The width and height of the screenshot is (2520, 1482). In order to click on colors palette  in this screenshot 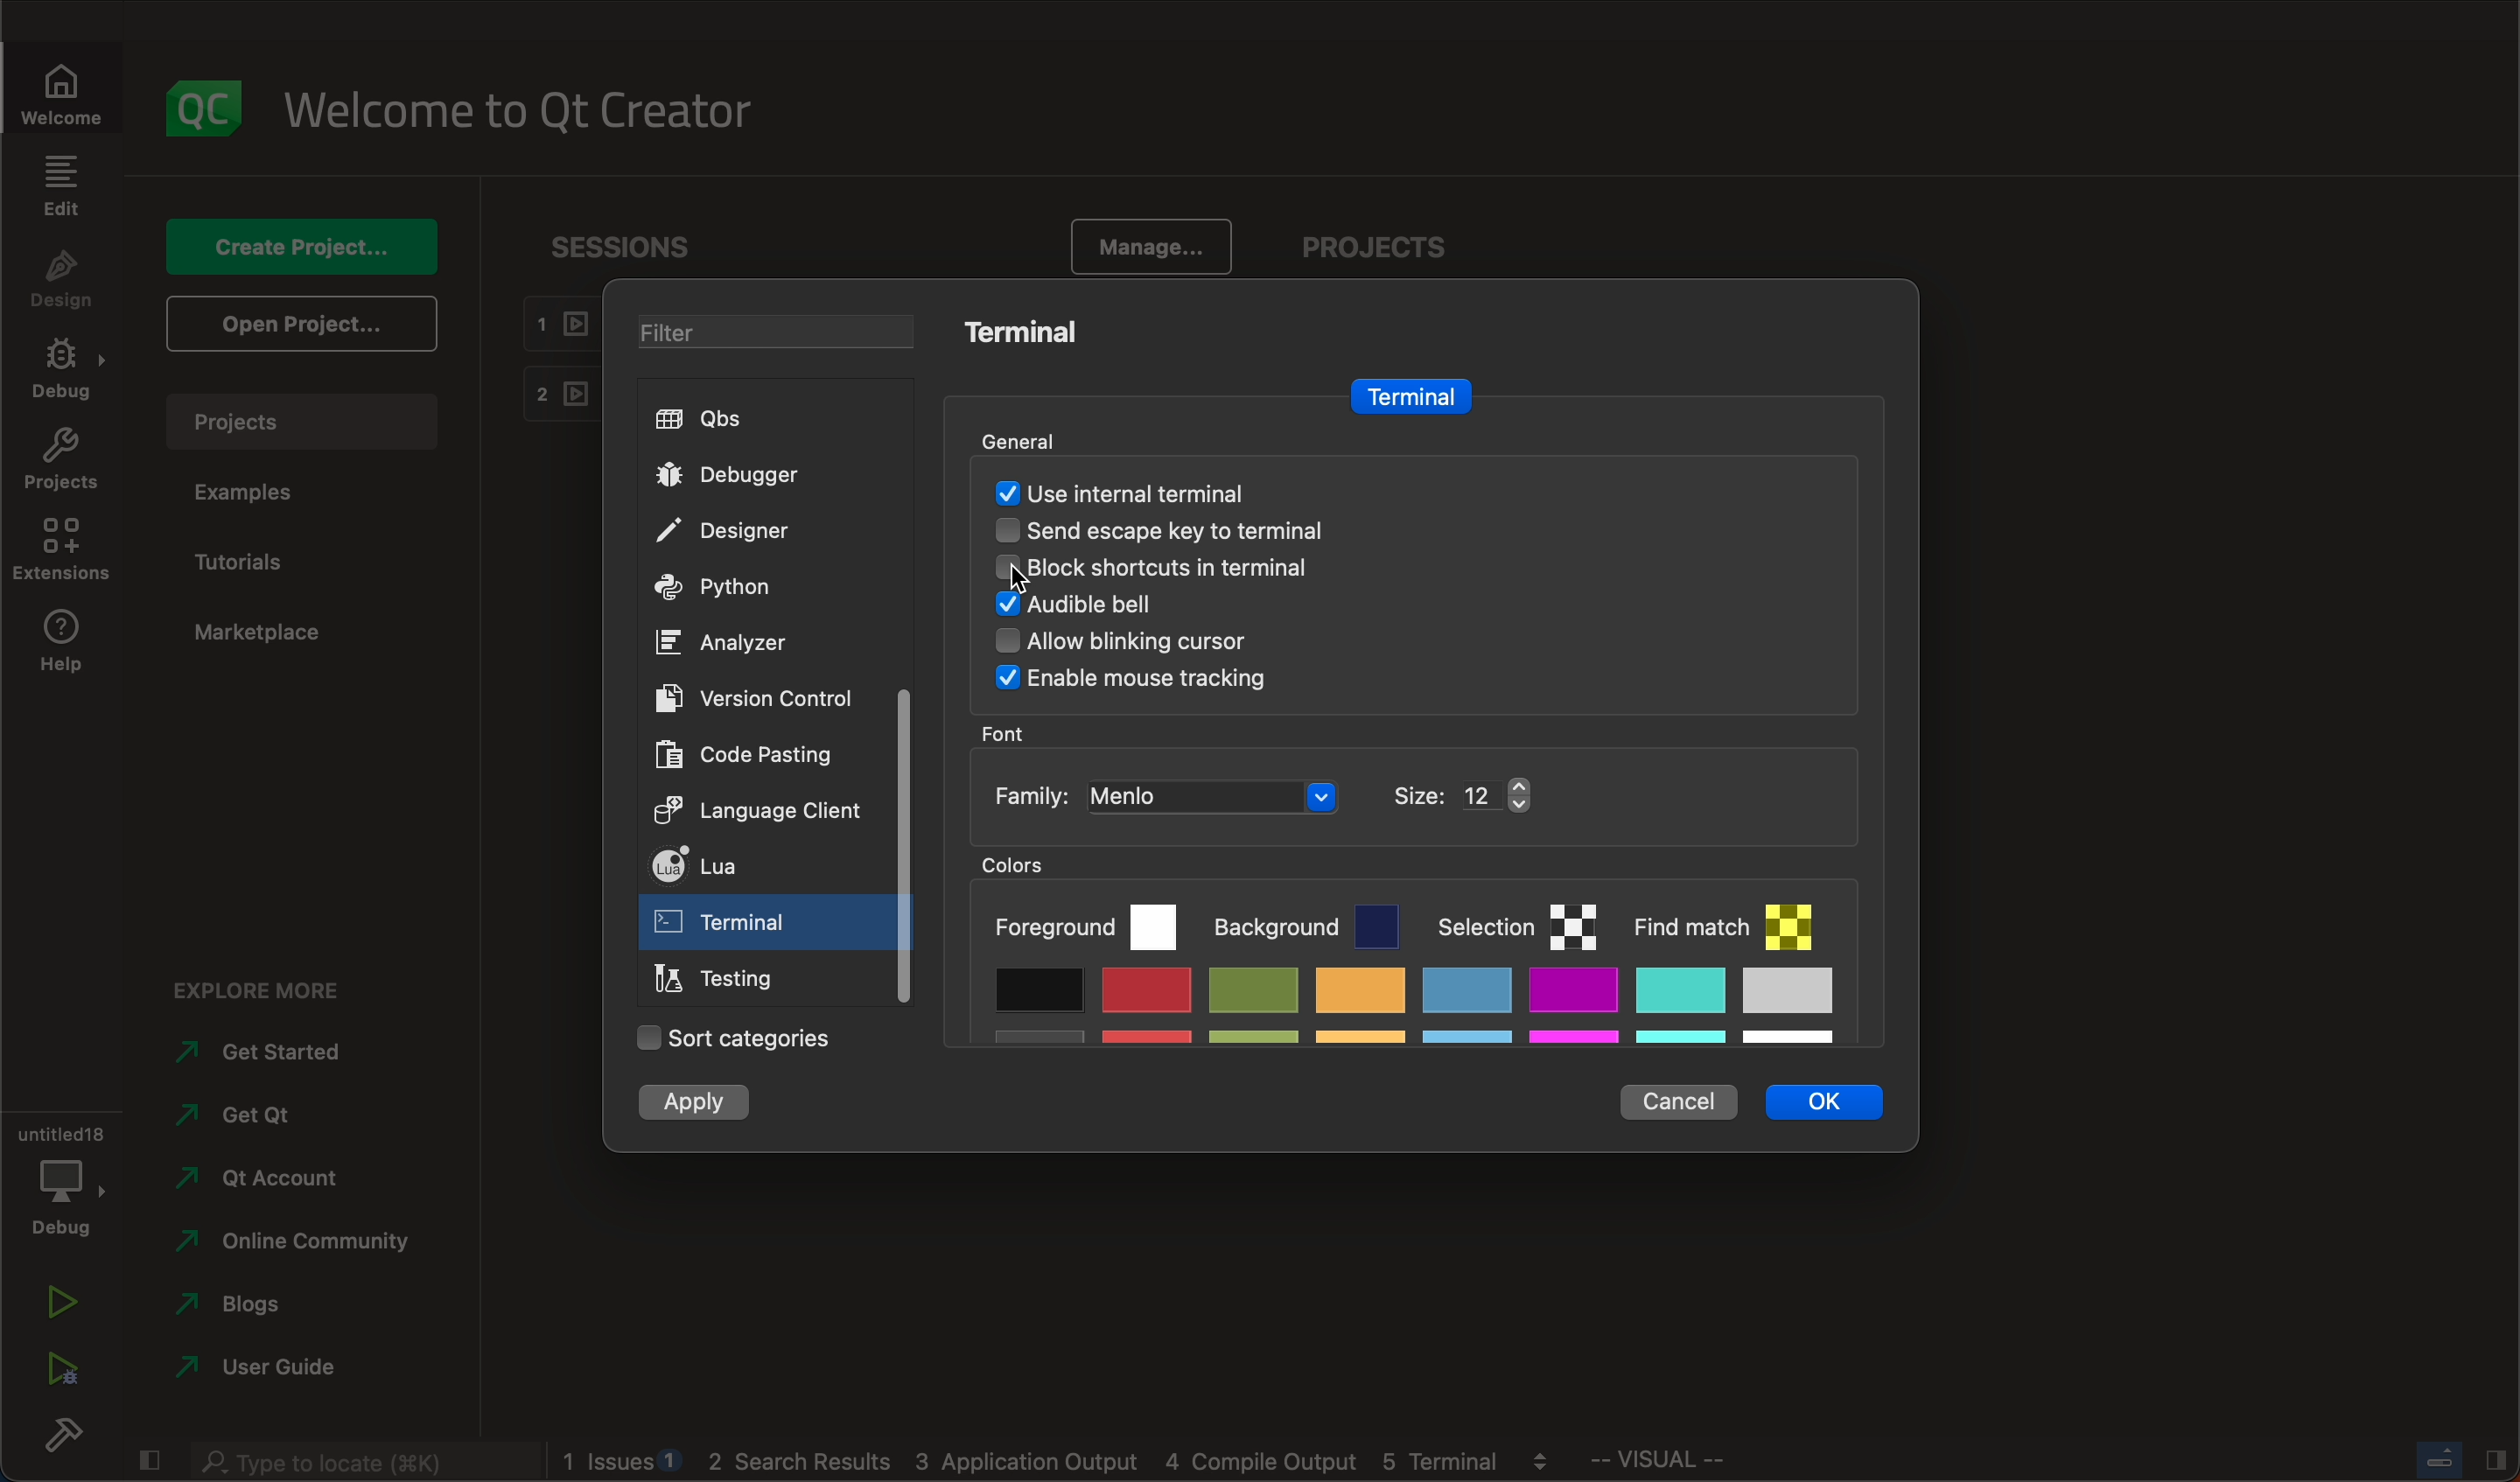, I will do `click(1431, 949)`.